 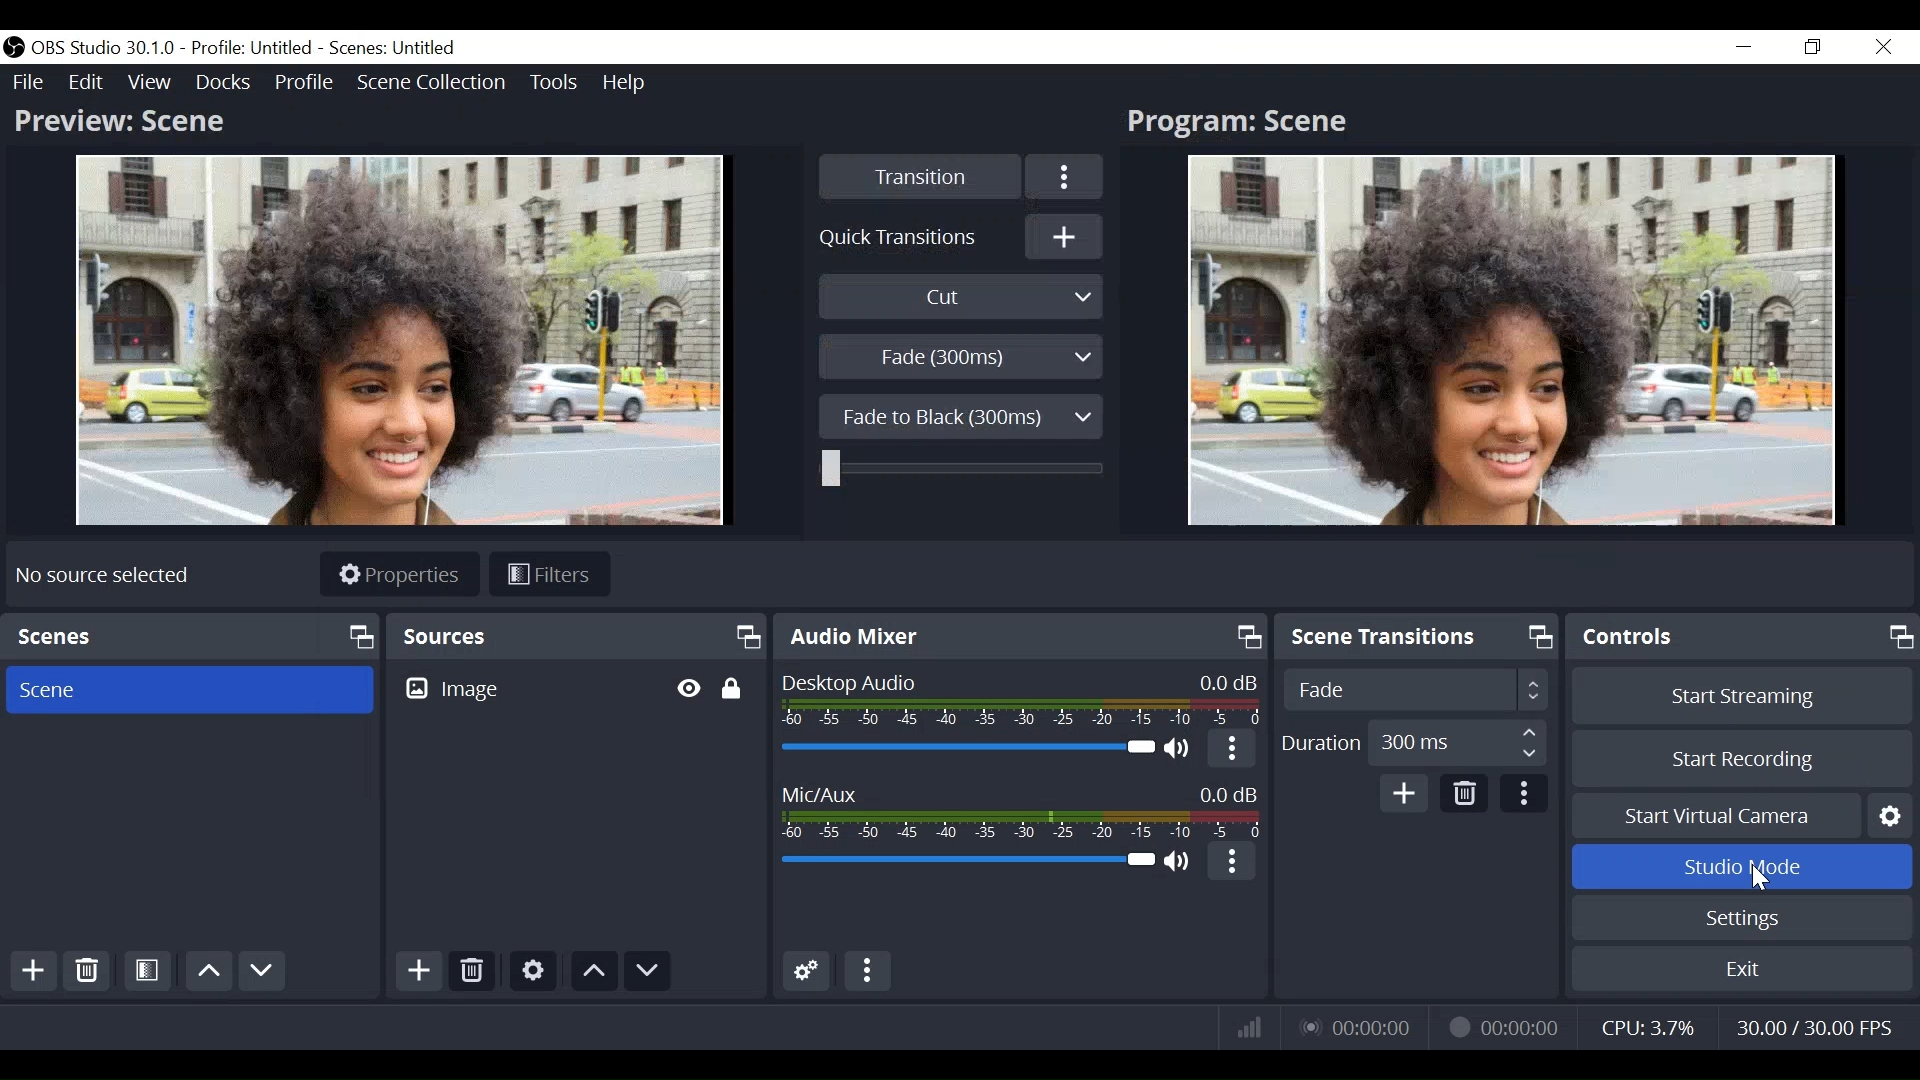 What do you see at coordinates (14, 46) in the screenshot?
I see `OBS Studios Desktop Icon` at bounding box center [14, 46].